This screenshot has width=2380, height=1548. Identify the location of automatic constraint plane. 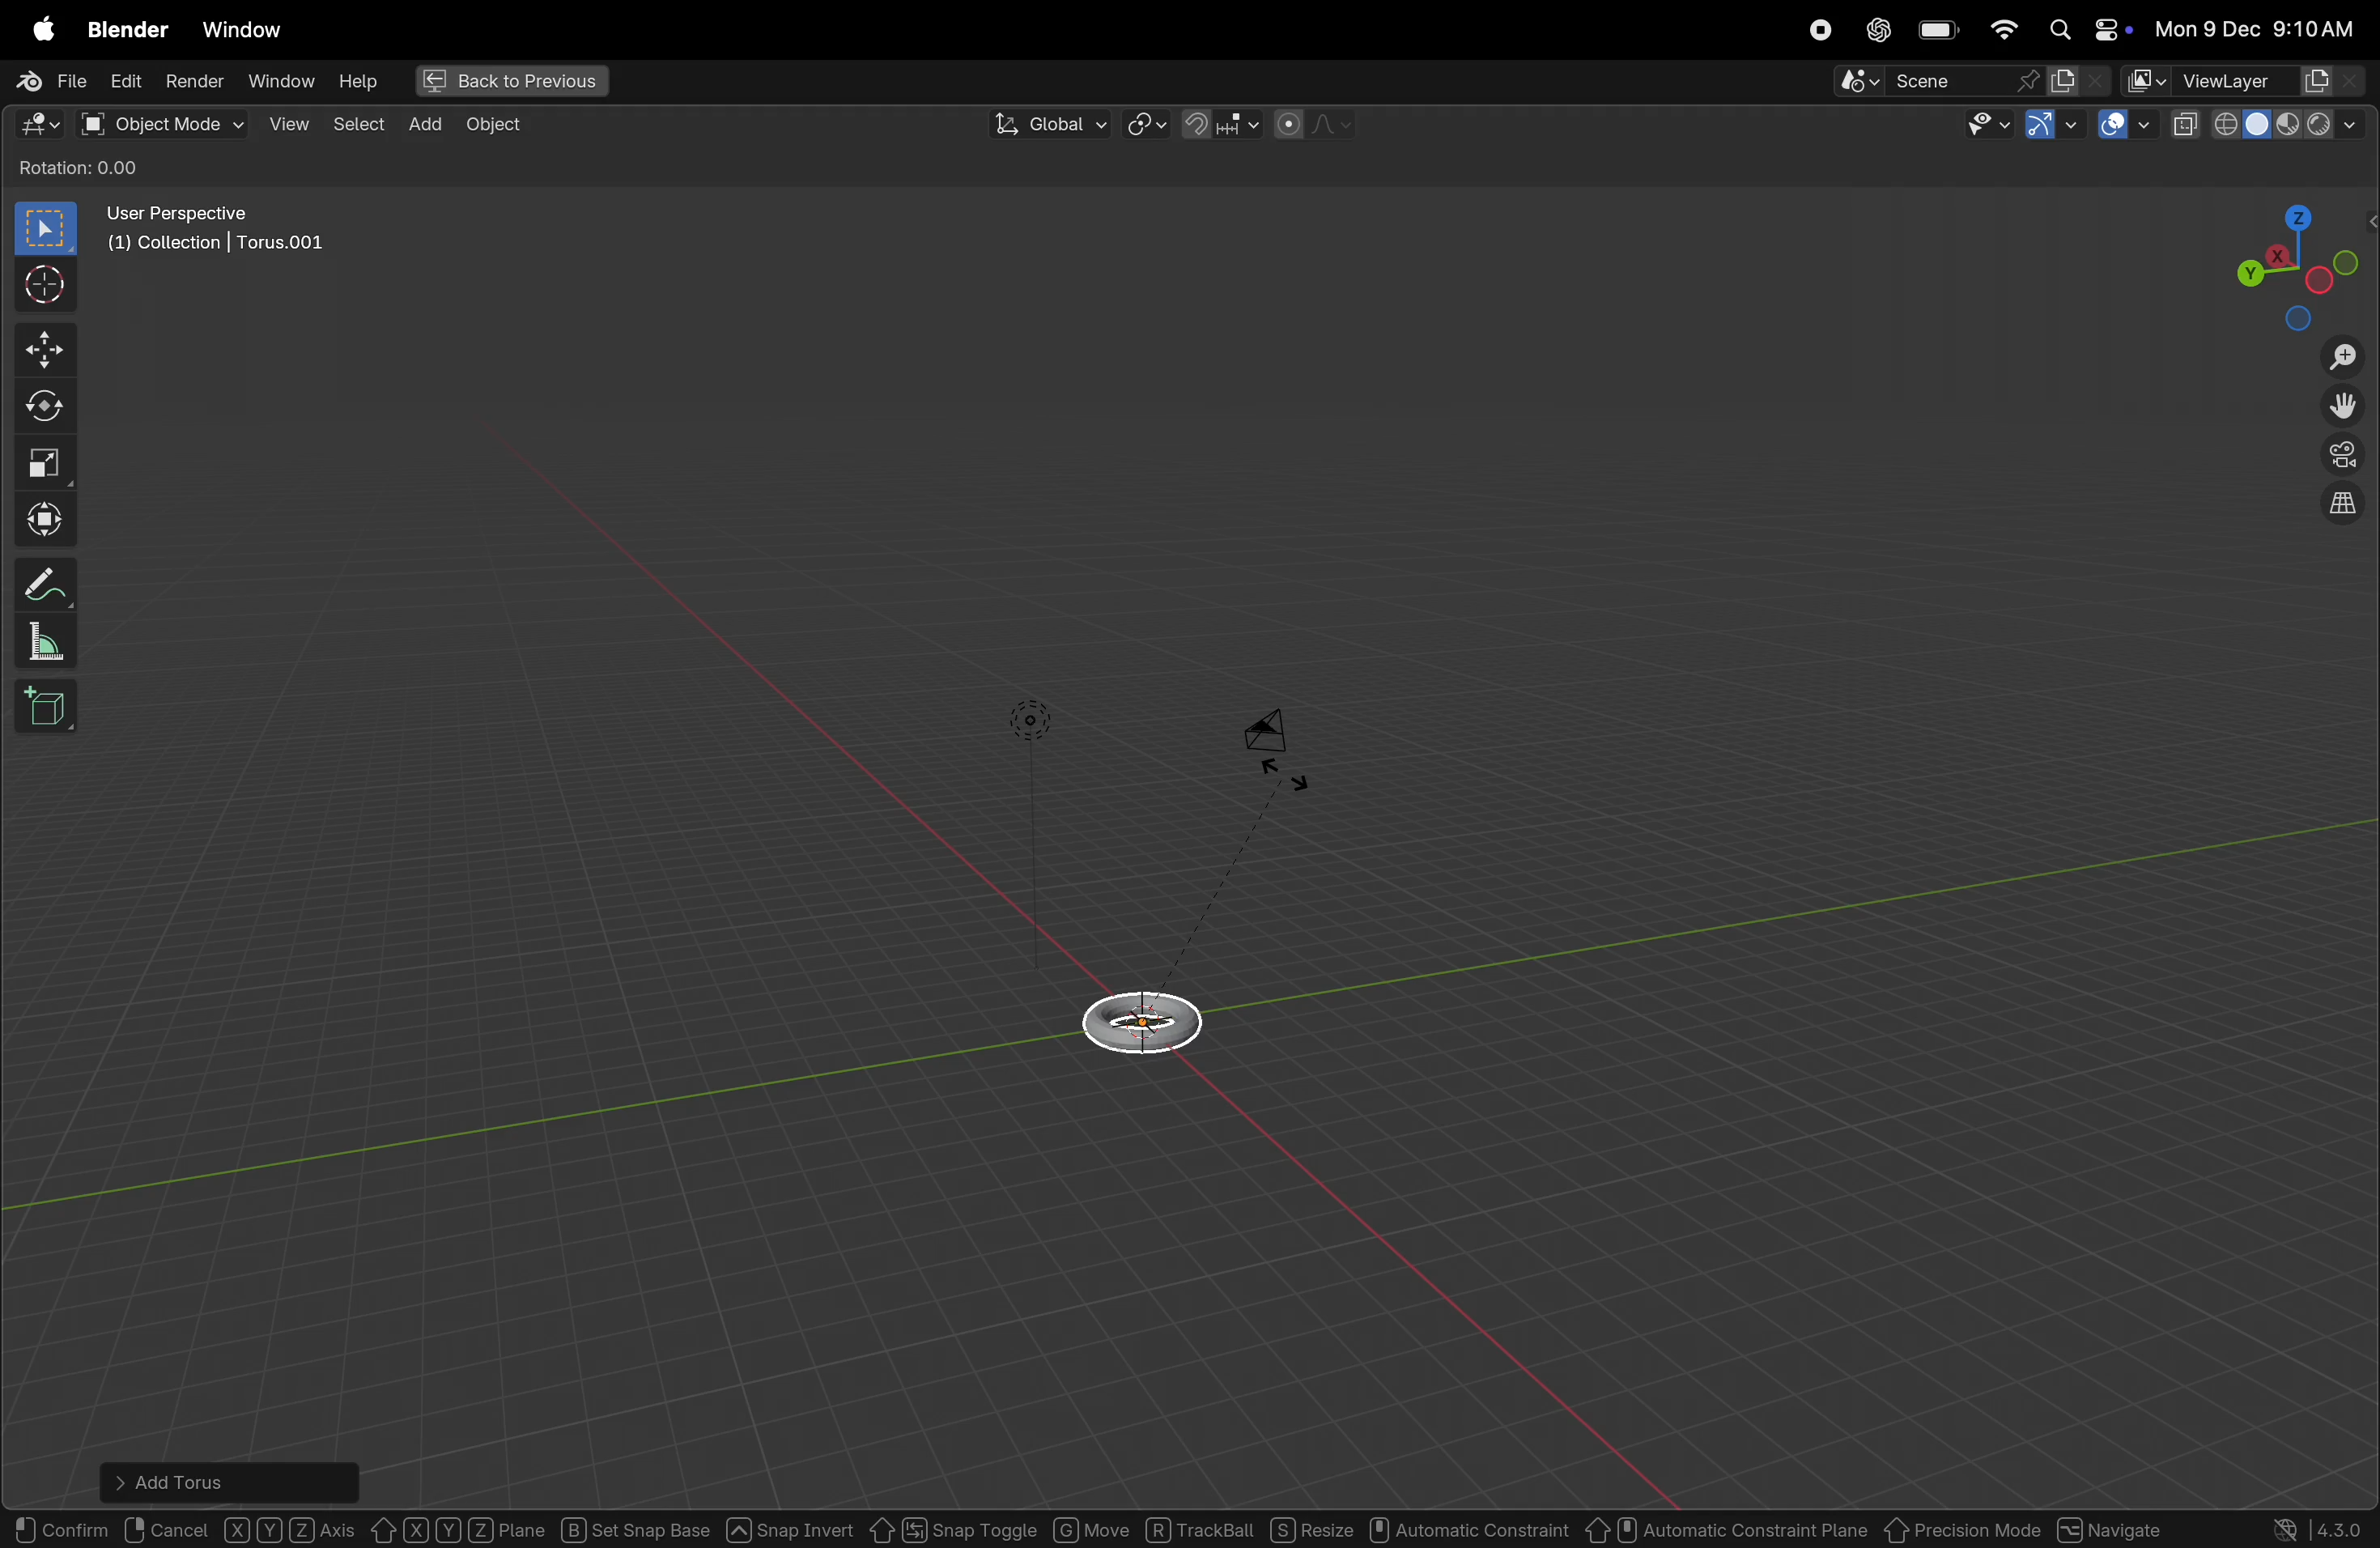
(1728, 1525).